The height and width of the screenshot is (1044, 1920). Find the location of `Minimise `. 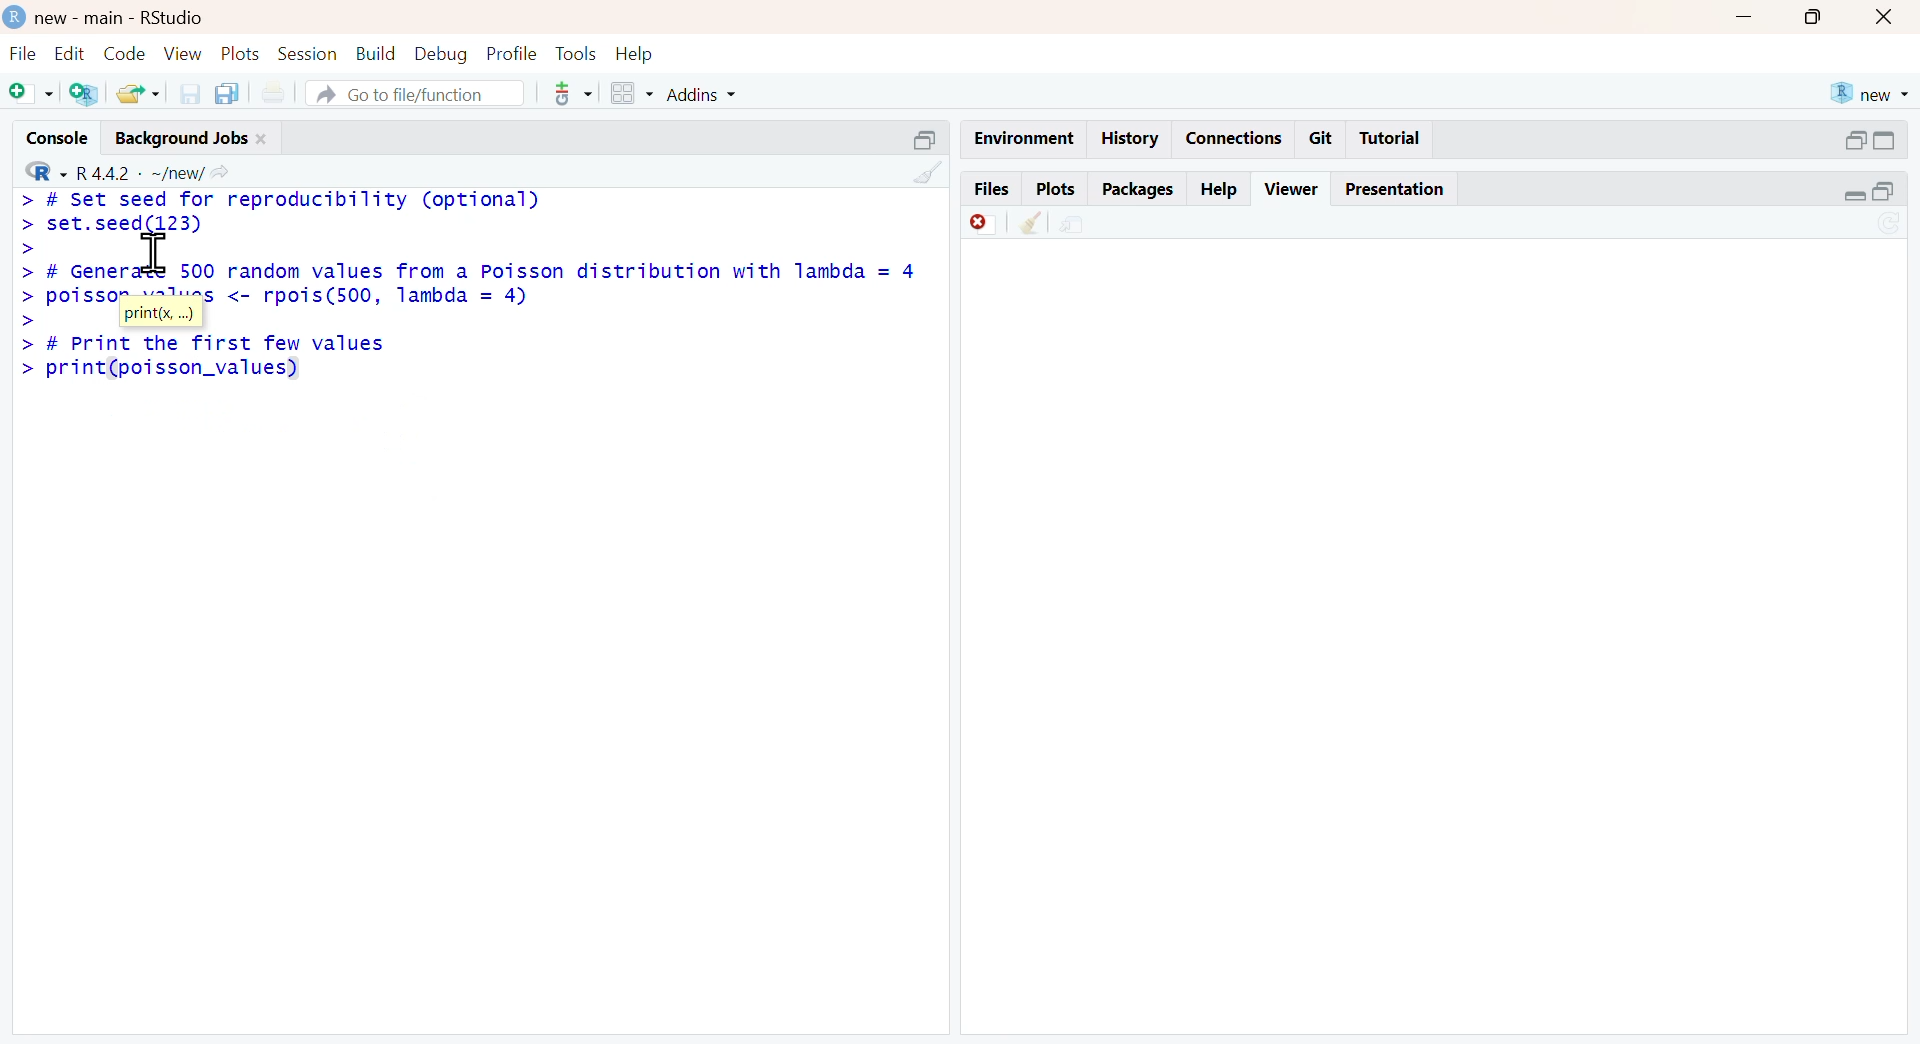

Minimise  is located at coordinates (1748, 16).